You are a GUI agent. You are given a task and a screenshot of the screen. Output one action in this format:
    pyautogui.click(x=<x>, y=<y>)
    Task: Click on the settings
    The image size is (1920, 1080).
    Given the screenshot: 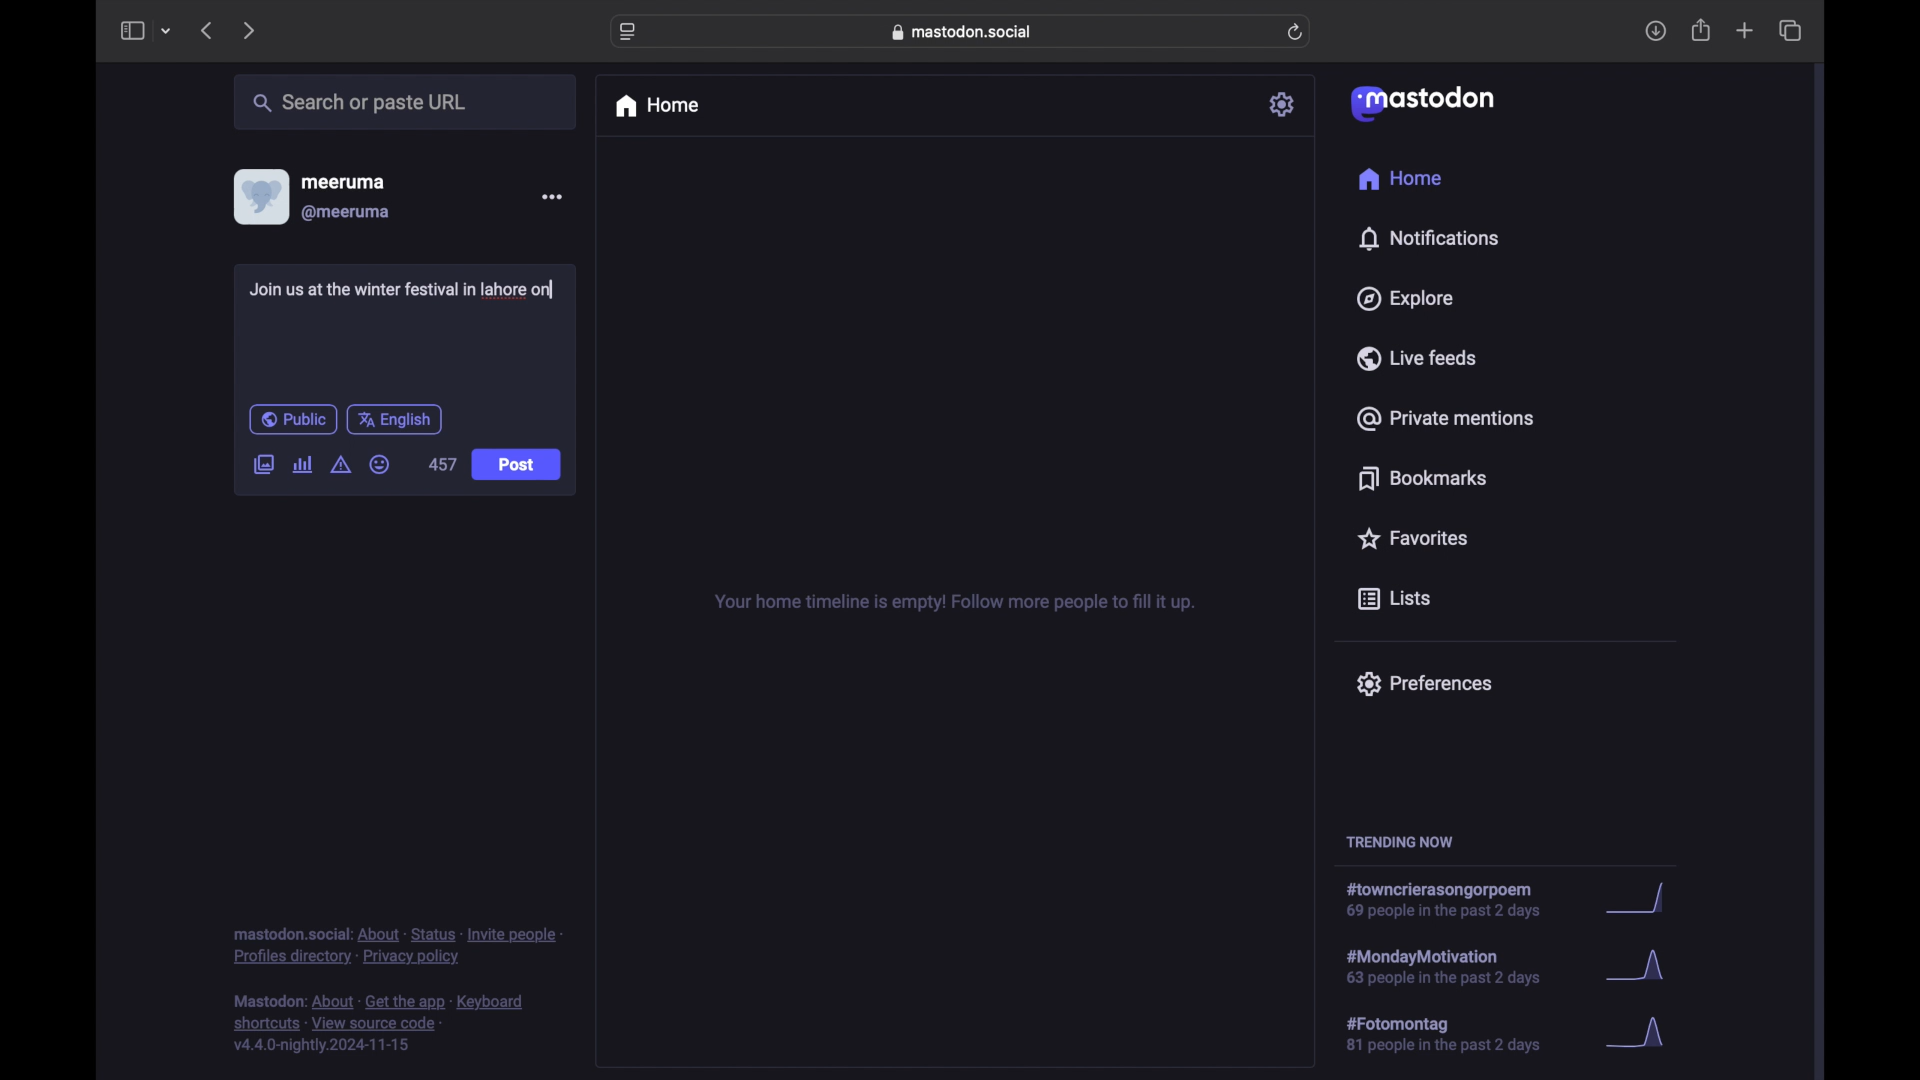 What is the action you would take?
    pyautogui.click(x=1284, y=104)
    